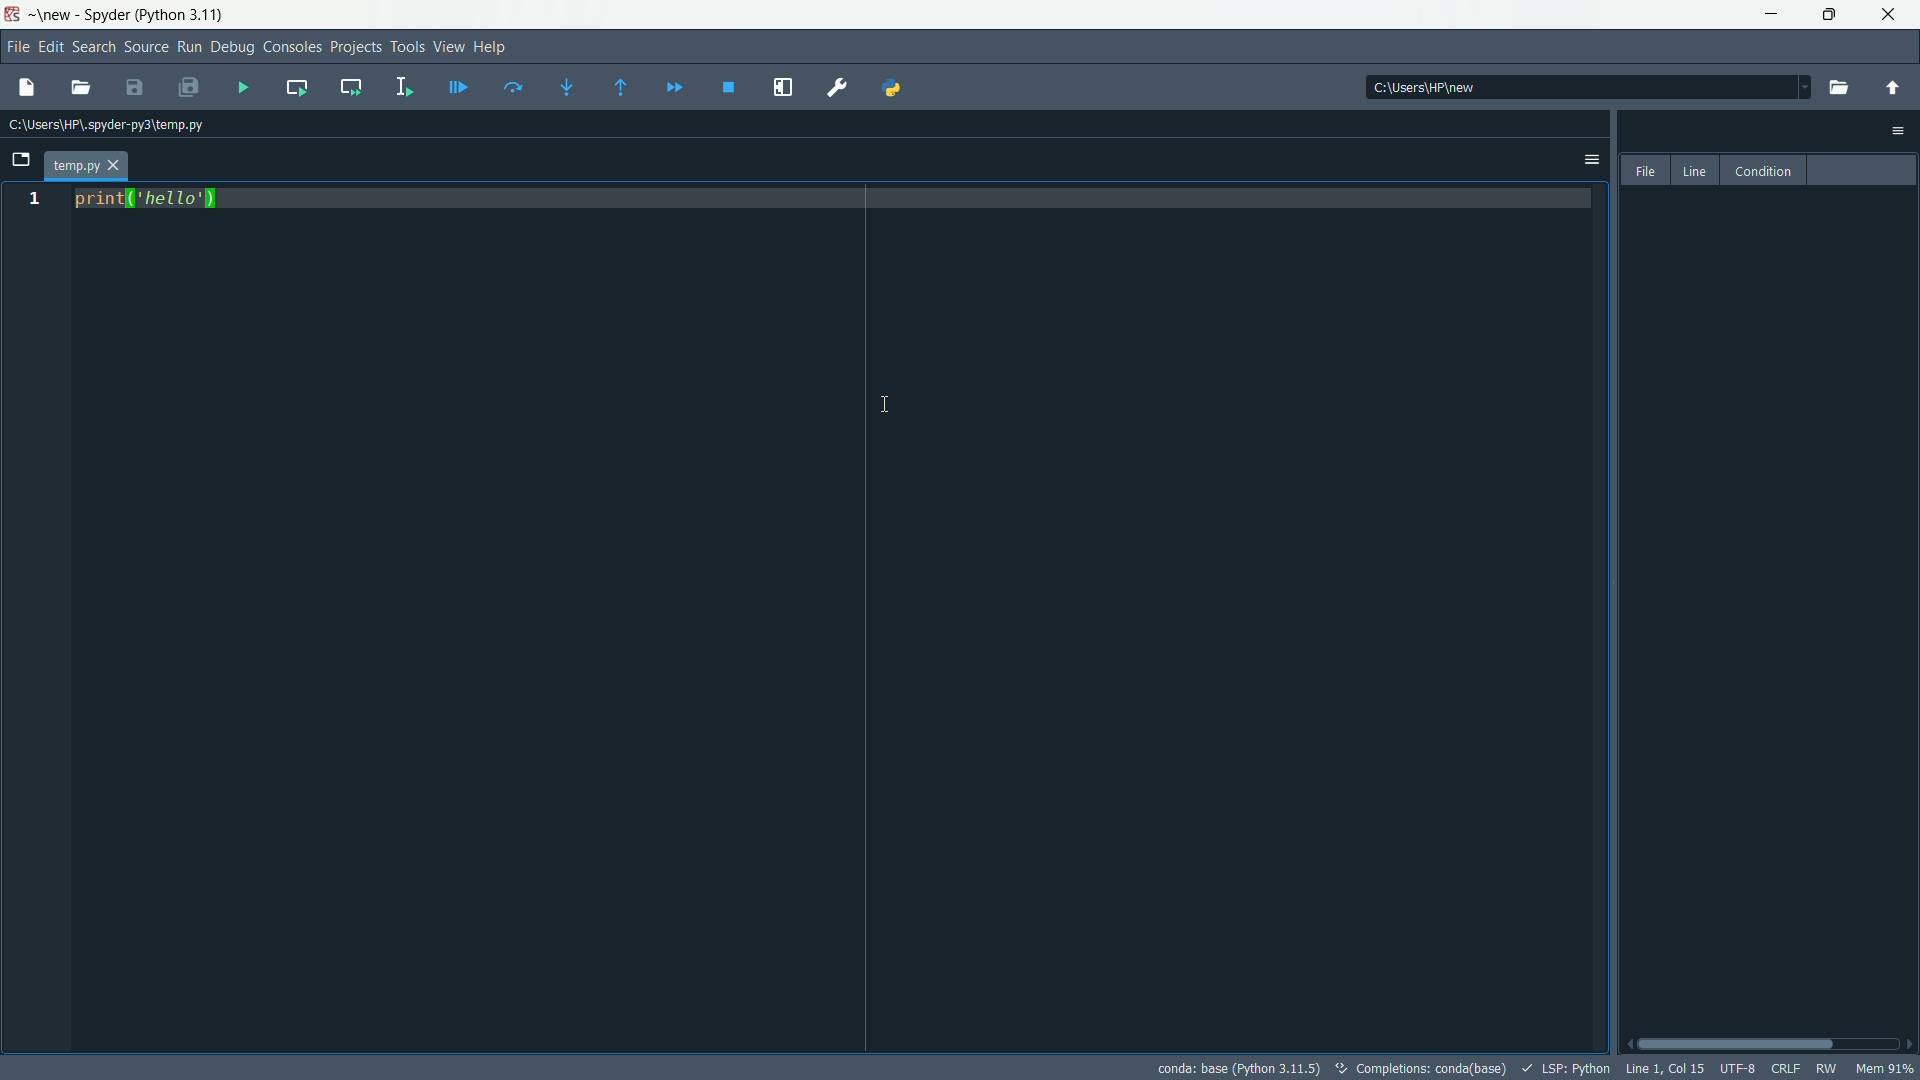 The height and width of the screenshot is (1080, 1920). I want to click on continue execution until next function, so click(623, 87).